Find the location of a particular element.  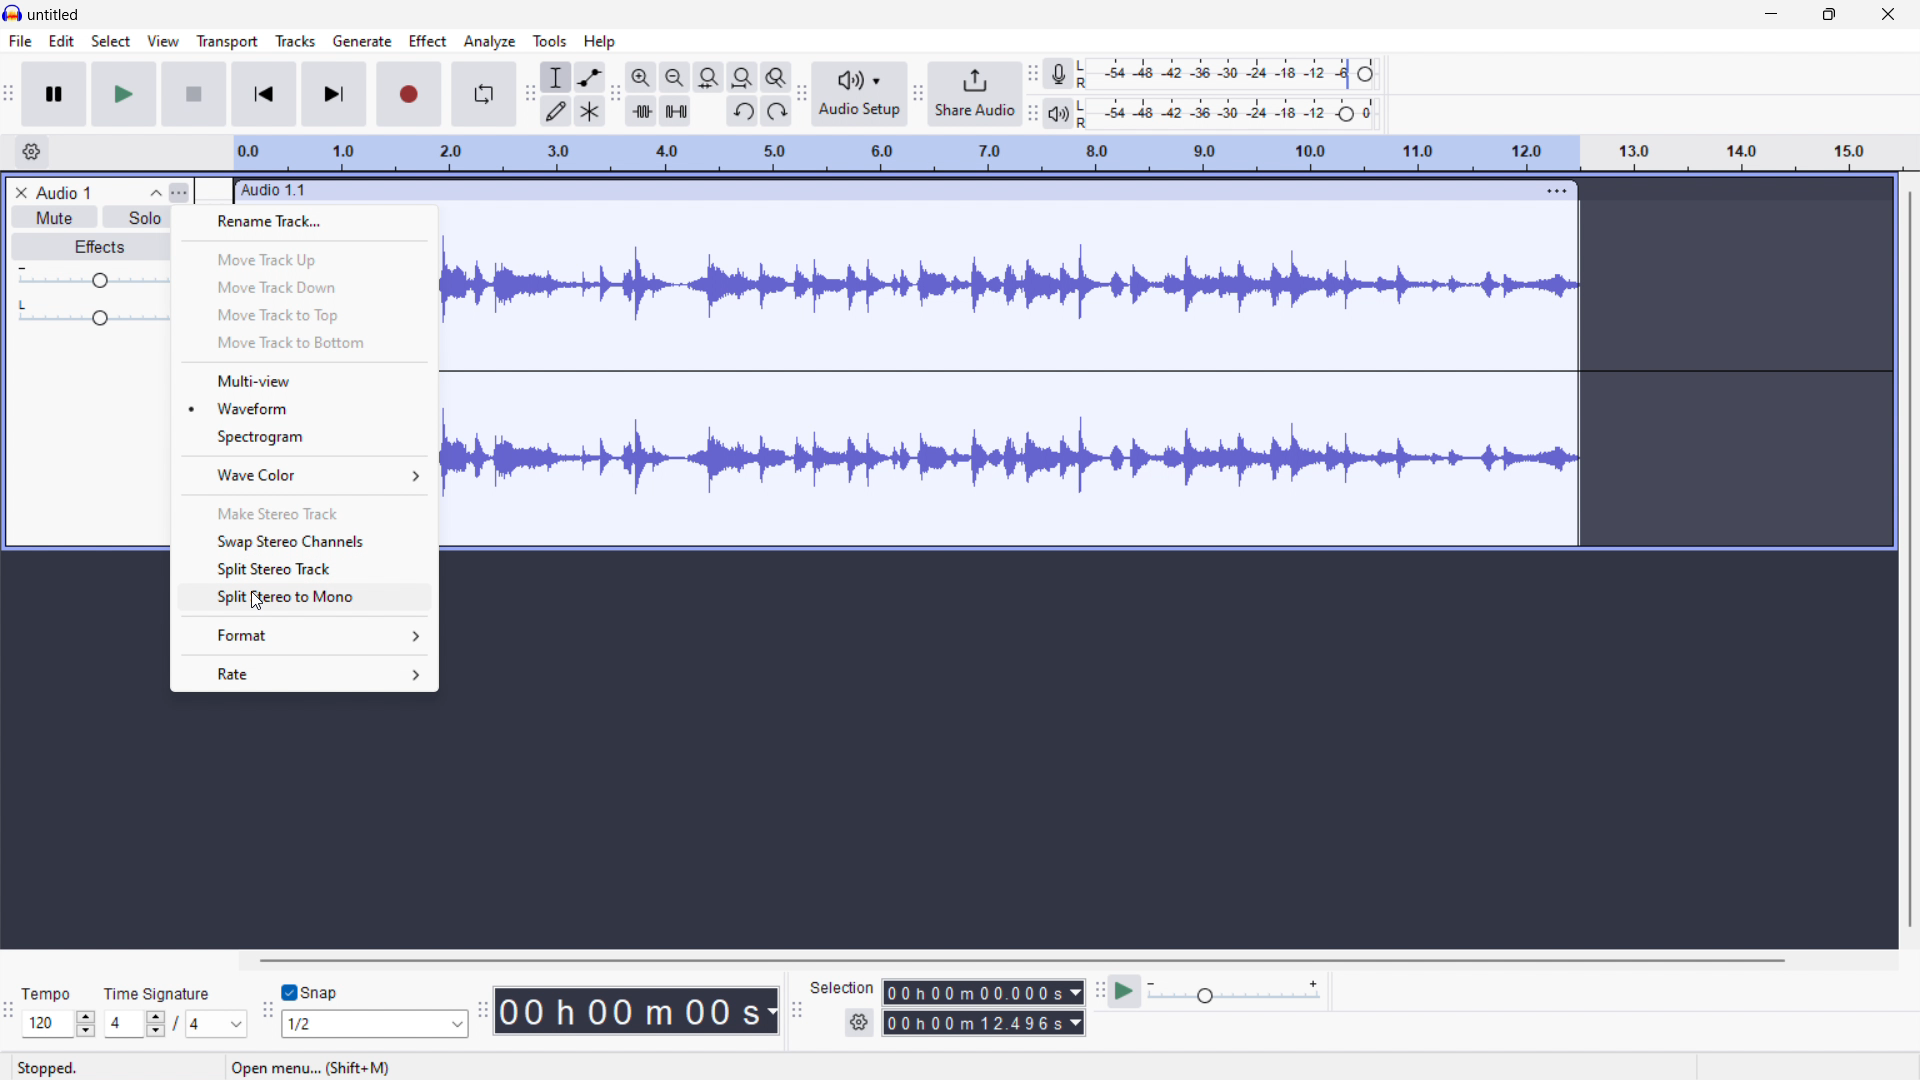

Drop down is located at coordinates (153, 1024).